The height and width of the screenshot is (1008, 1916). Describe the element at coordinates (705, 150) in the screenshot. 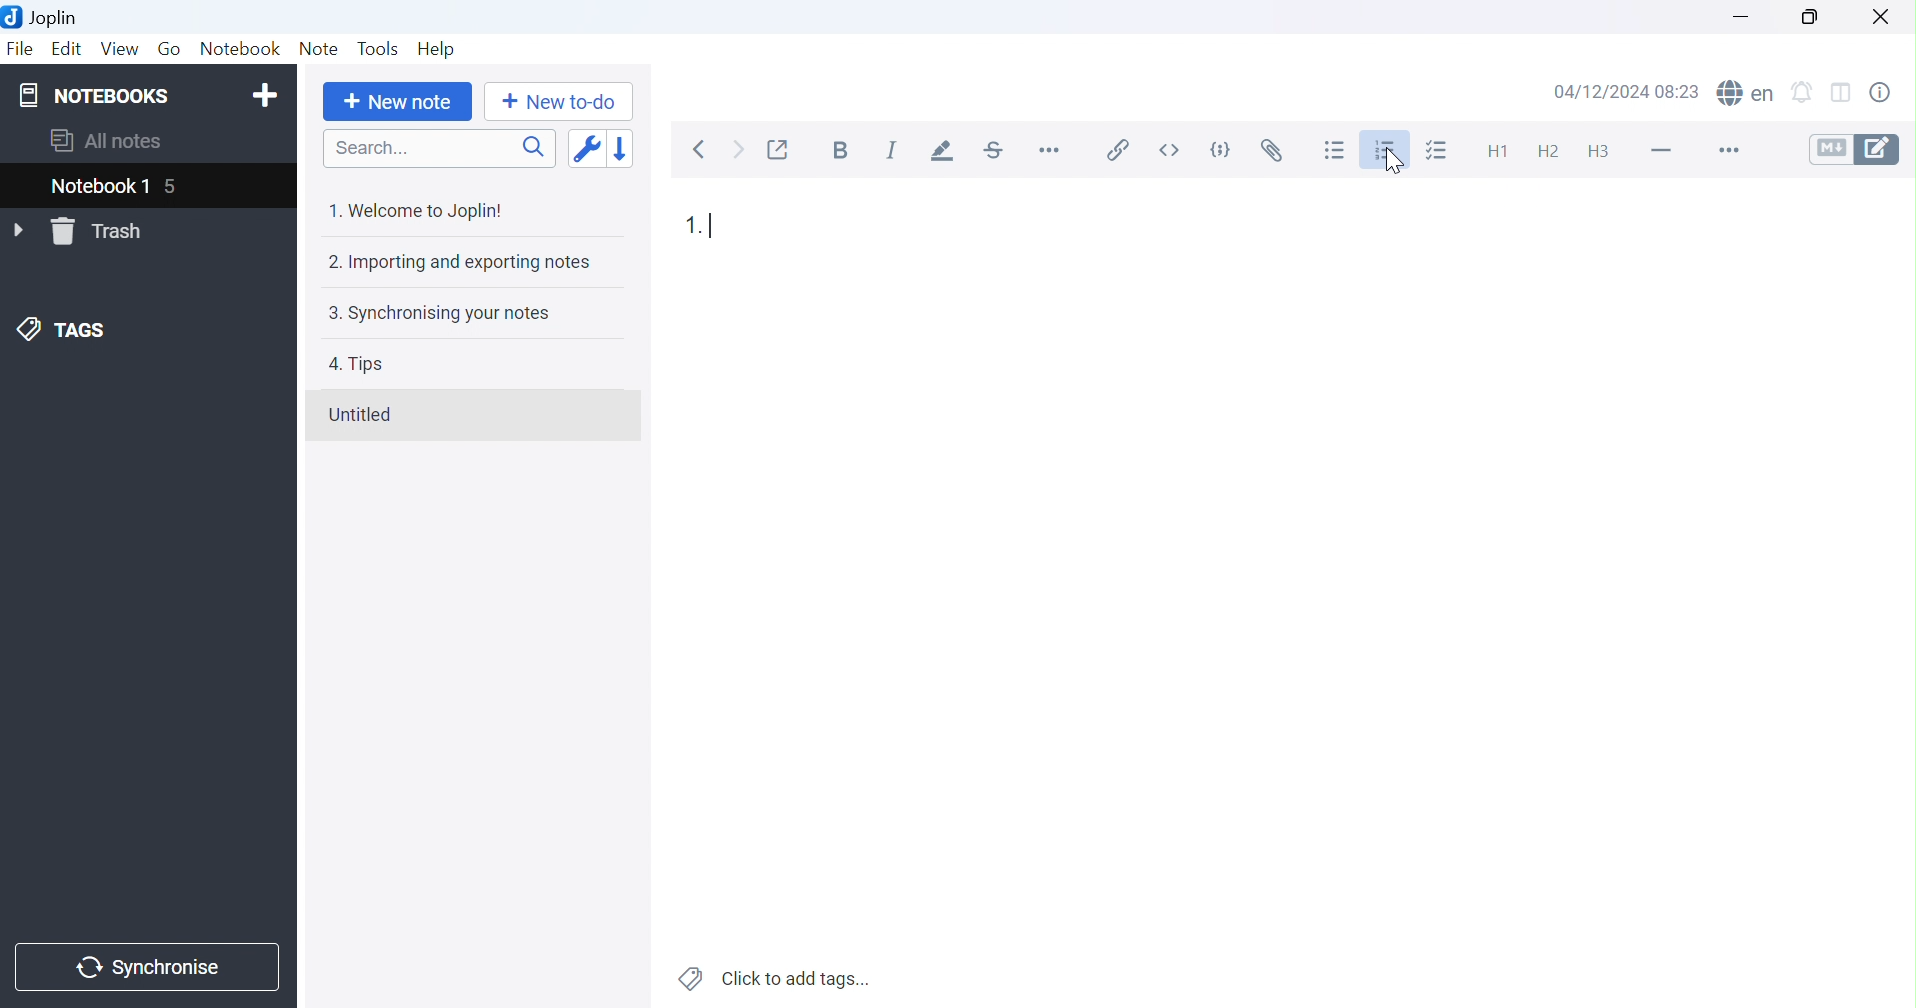

I see `Back` at that location.